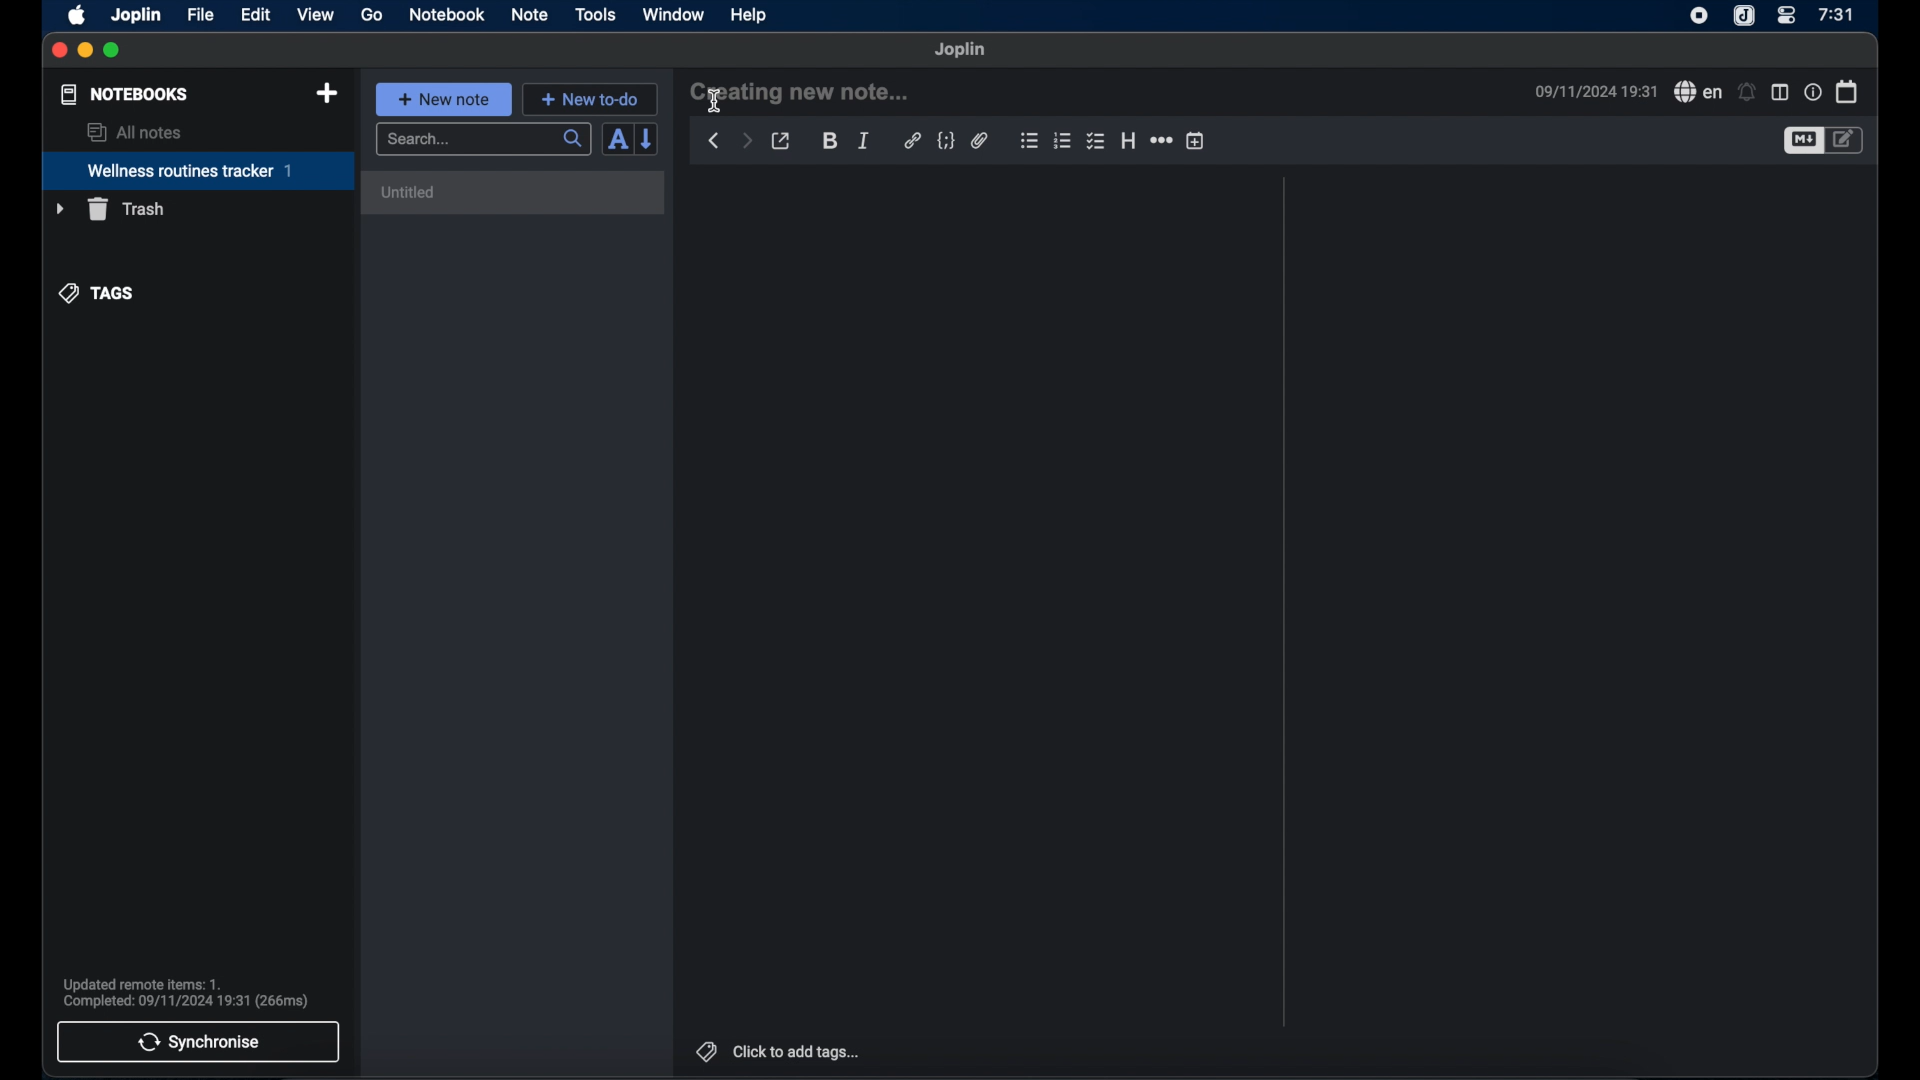  Describe the element at coordinates (1283, 602) in the screenshot. I see `Scroll bar` at that location.